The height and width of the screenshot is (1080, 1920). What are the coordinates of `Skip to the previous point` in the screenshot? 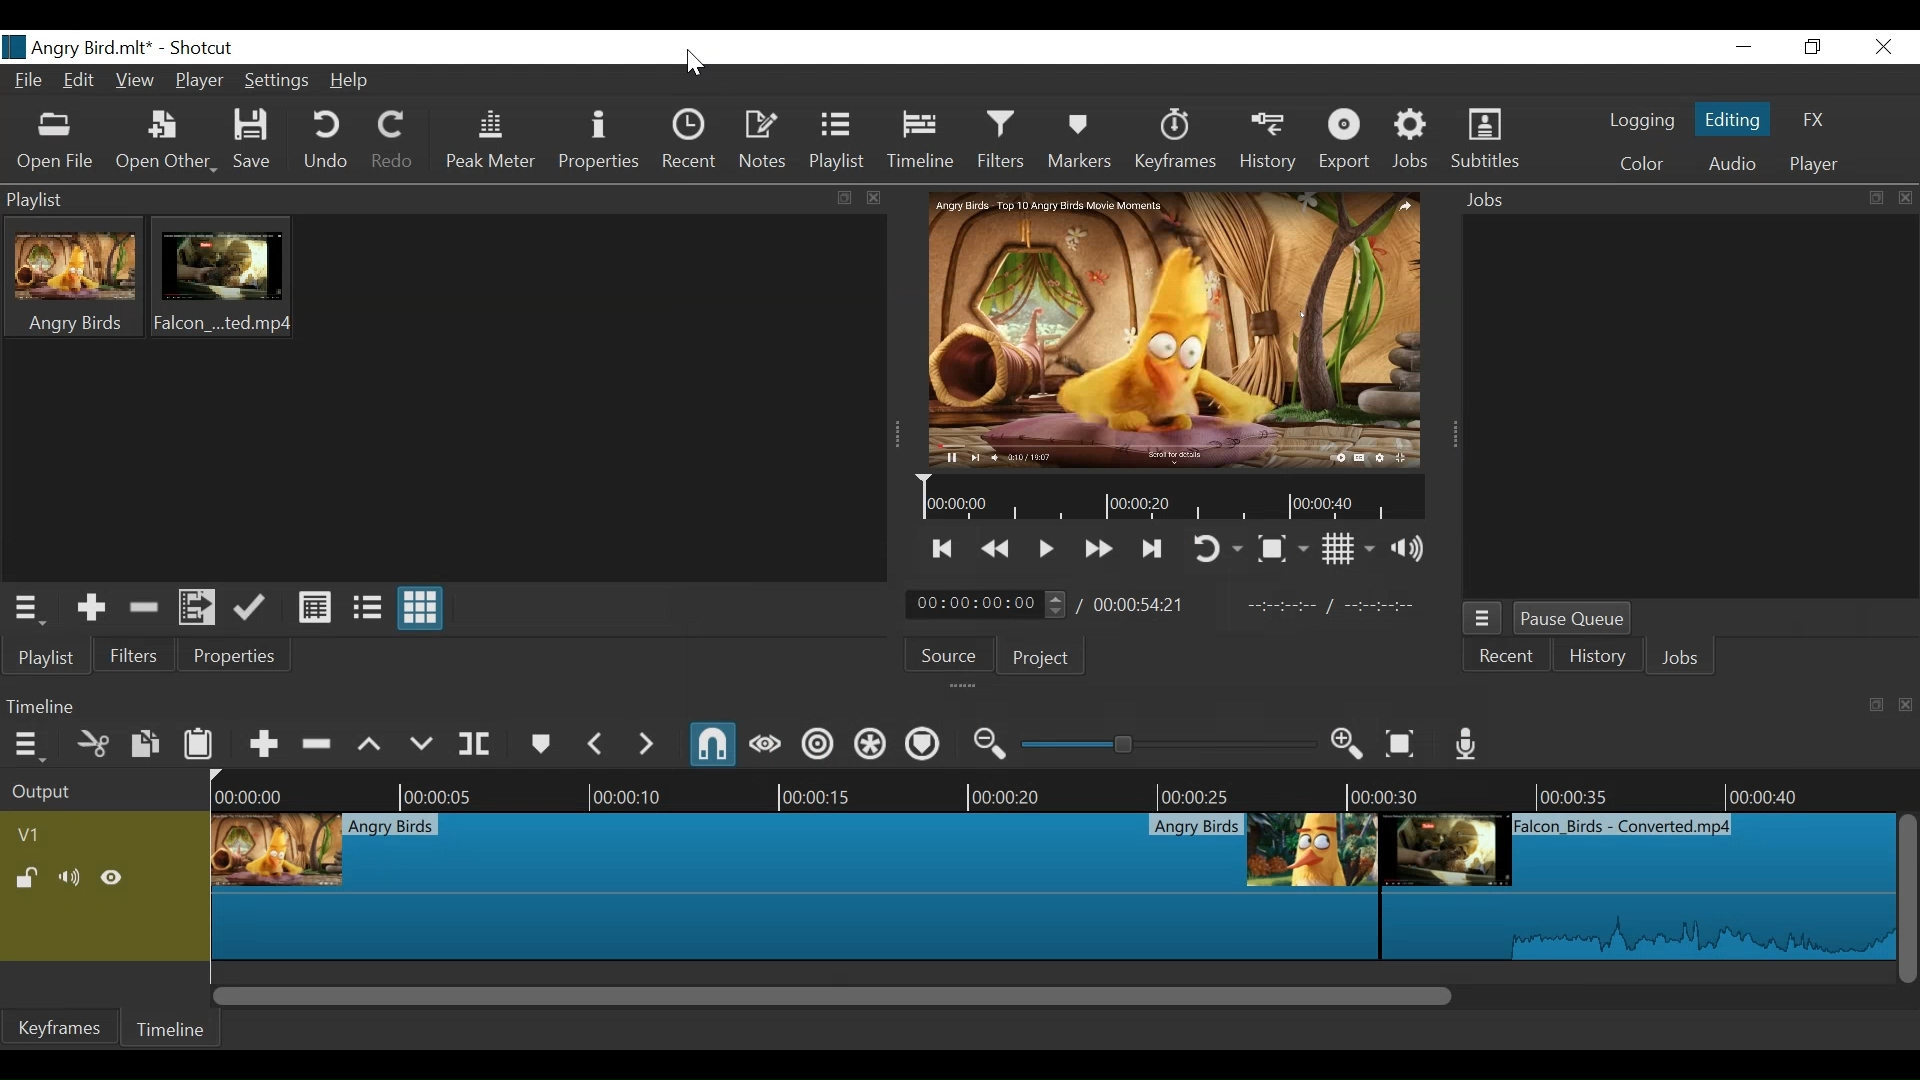 It's located at (939, 549).